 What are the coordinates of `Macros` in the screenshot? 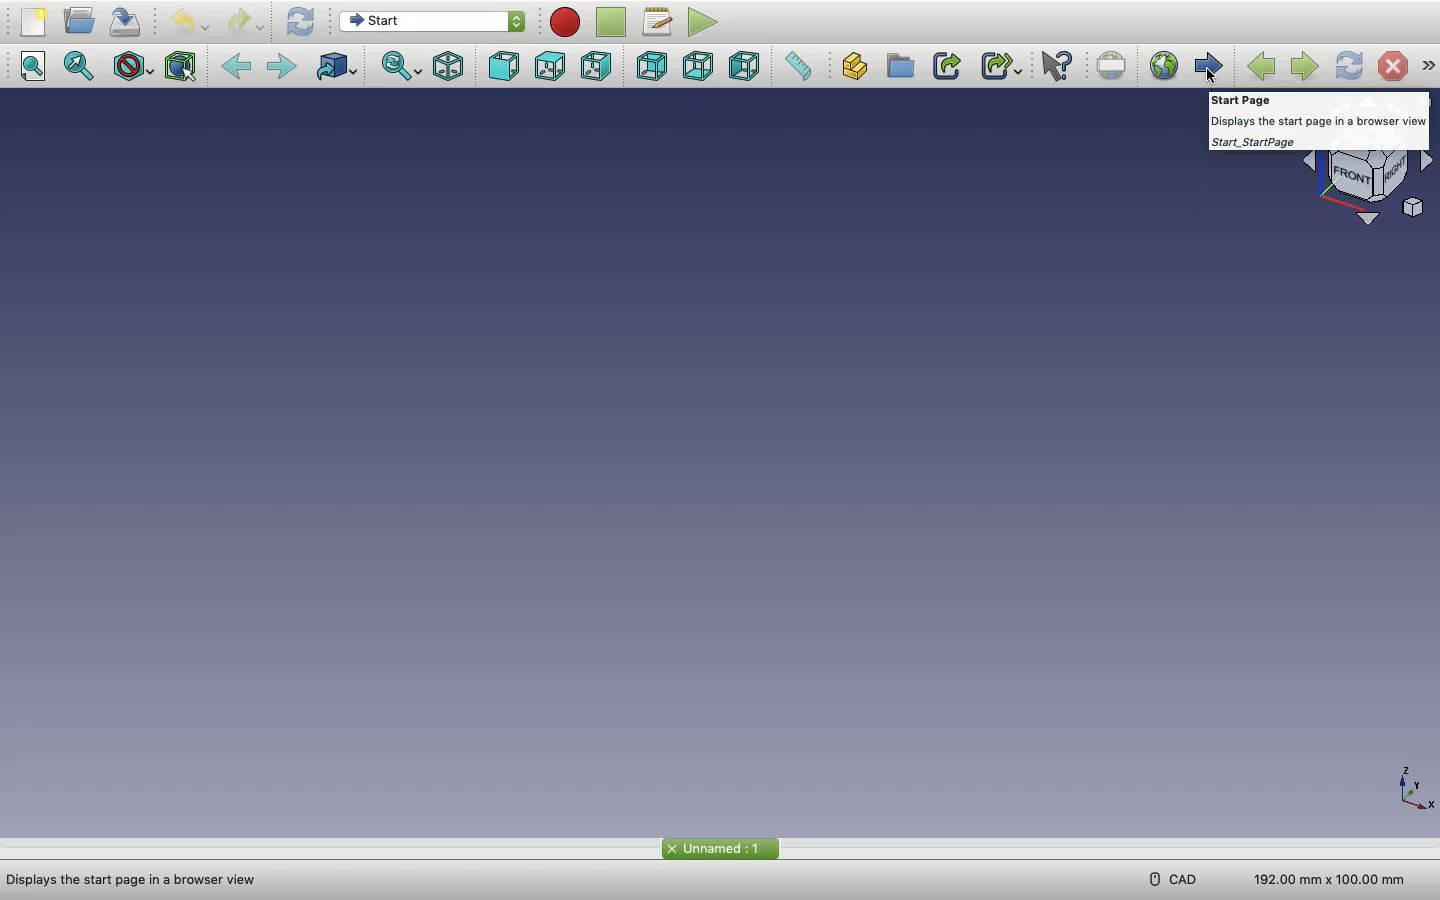 It's located at (659, 24).